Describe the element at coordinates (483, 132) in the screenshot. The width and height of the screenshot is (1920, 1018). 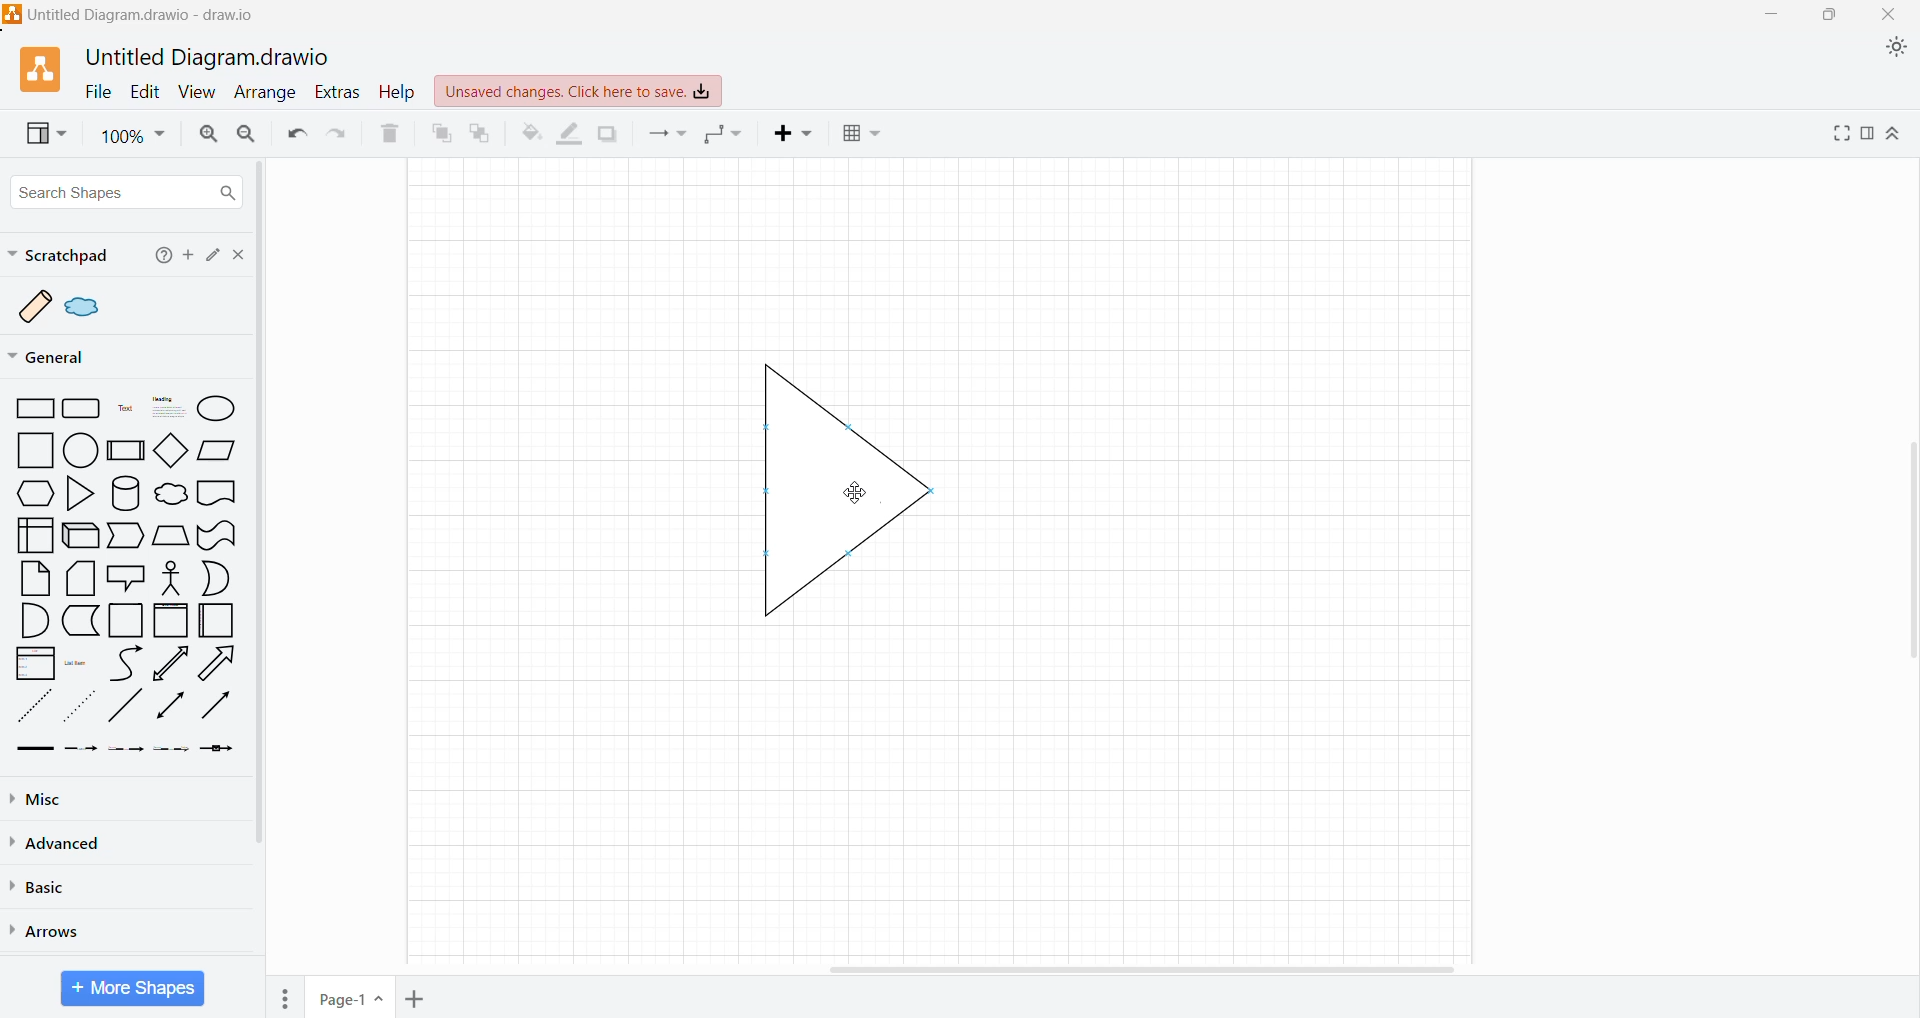
I see `To Back` at that location.